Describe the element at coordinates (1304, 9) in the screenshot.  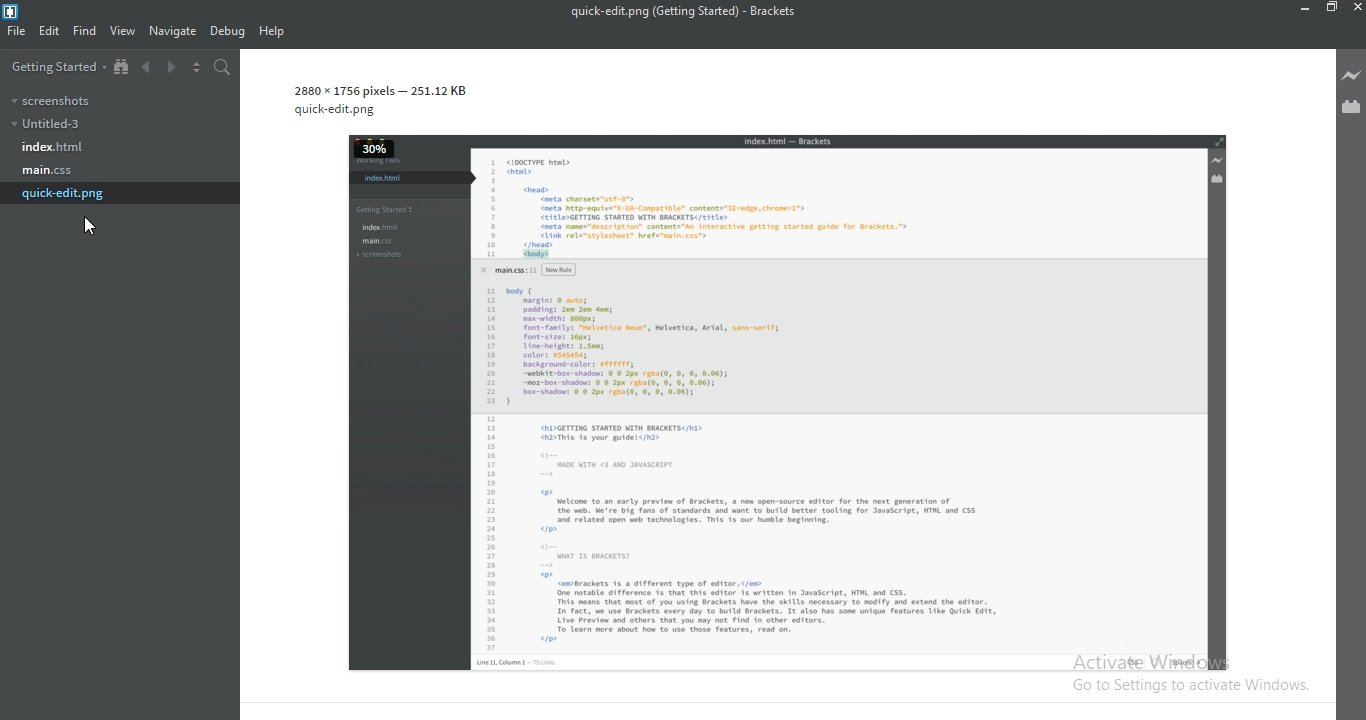
I see `restore` at that location.